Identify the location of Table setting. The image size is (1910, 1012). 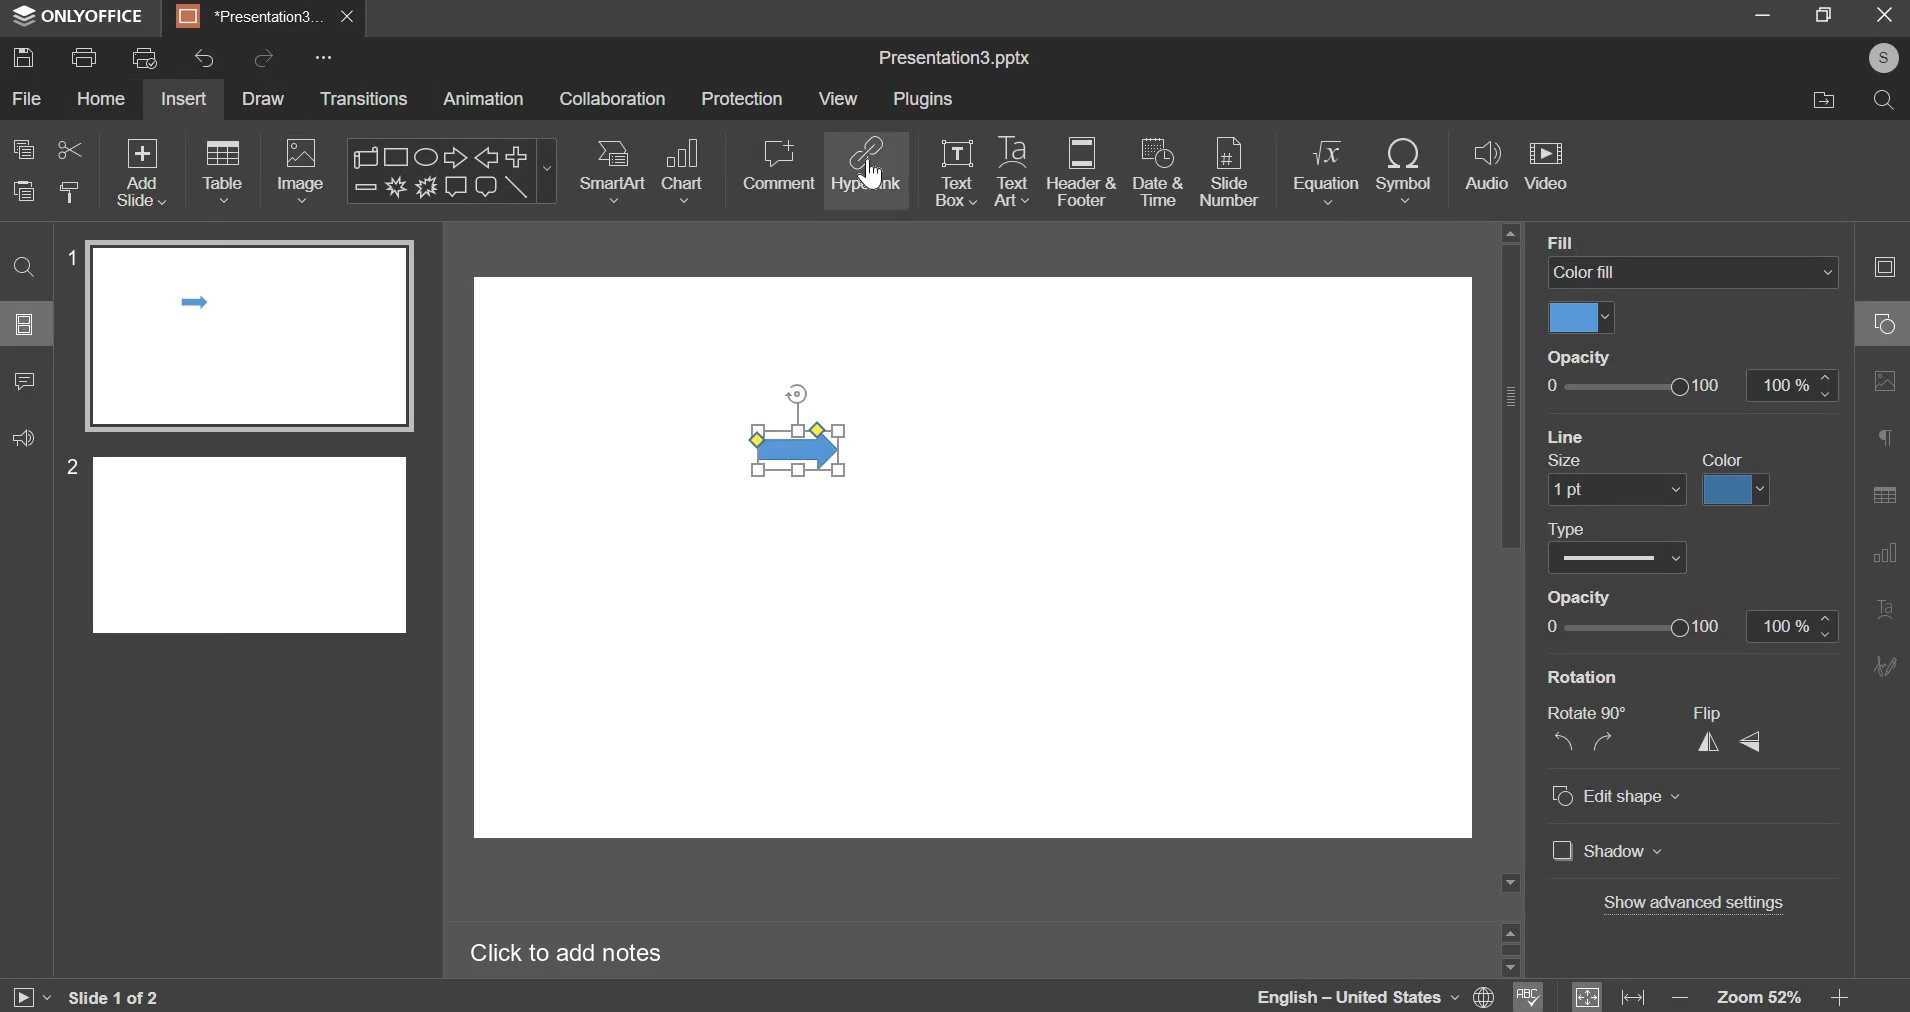
(1885, 498).